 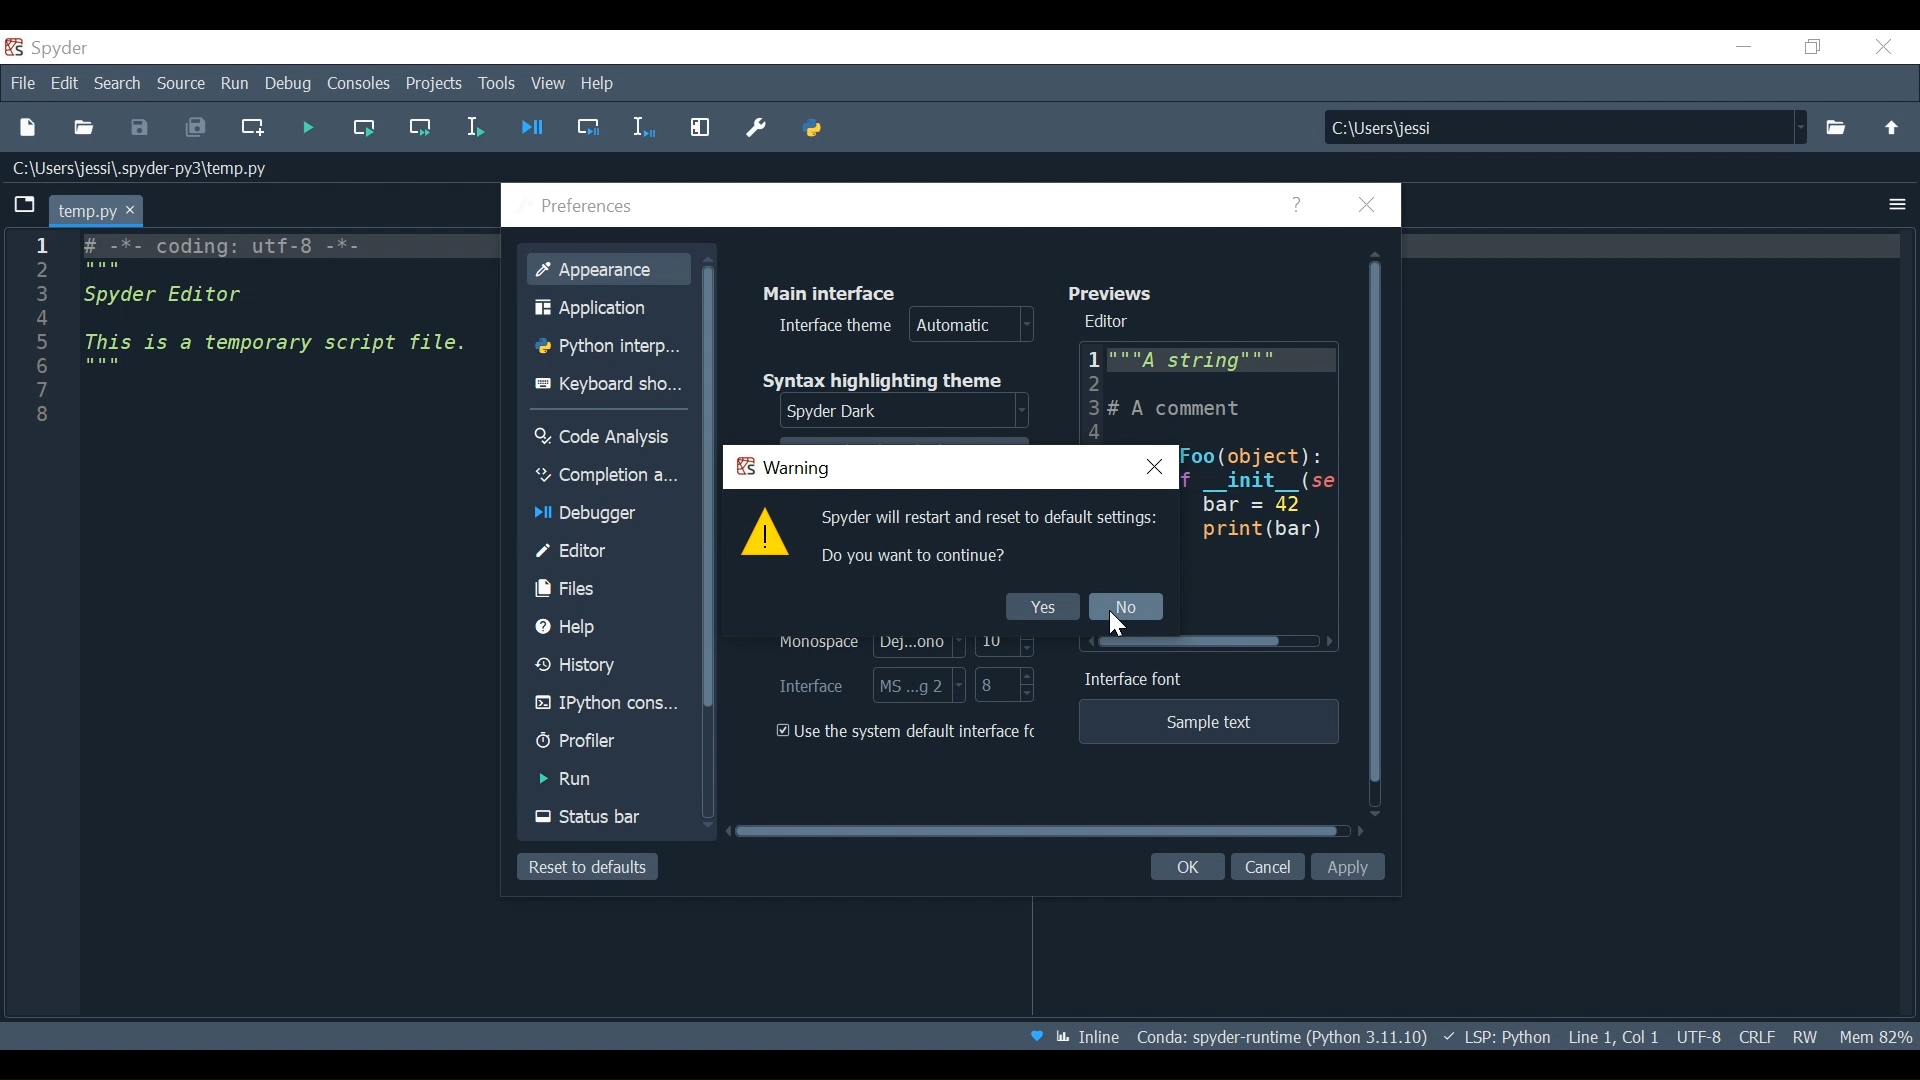 What do you see at coordinates (433, 85) in the screenshot?
I see `Projects` at bounding box center [433, 85].